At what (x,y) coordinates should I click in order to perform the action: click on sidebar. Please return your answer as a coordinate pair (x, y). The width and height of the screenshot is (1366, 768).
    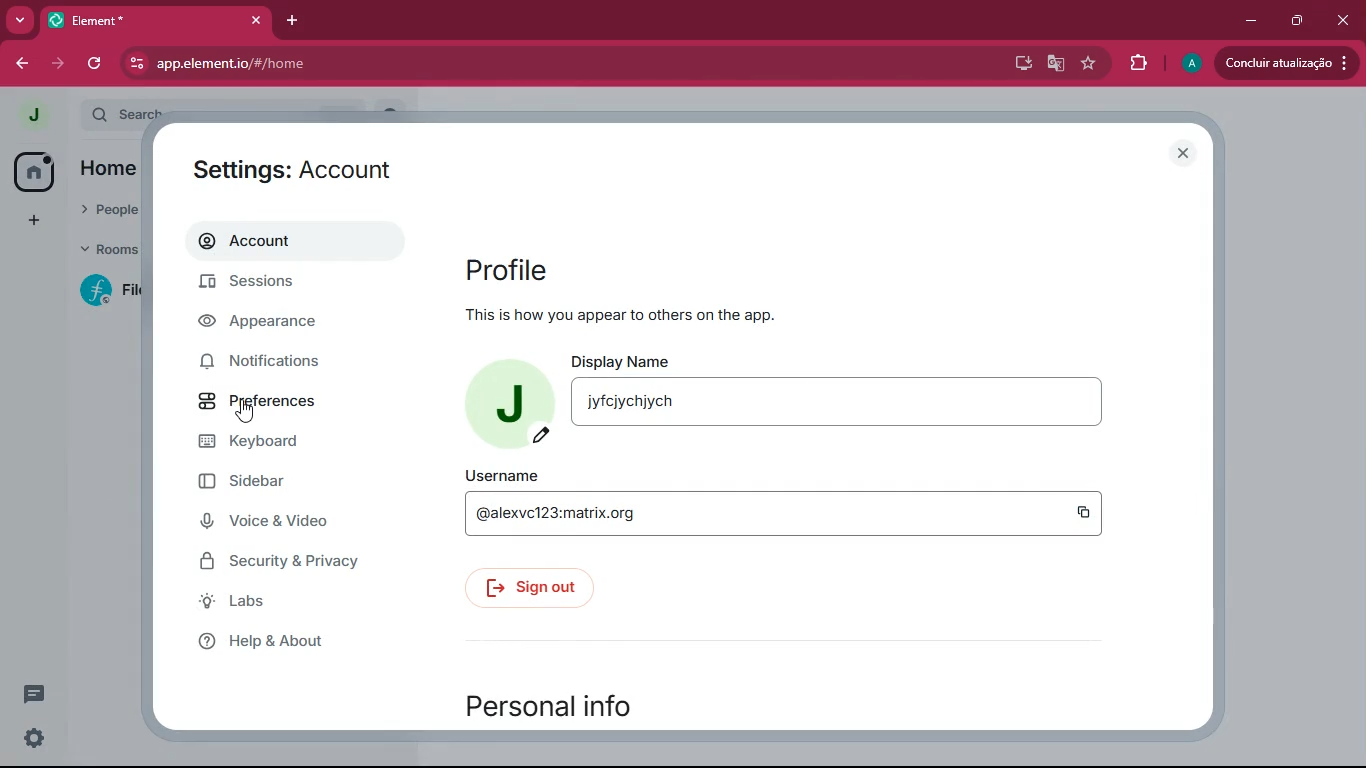
    Looking at the image, I should click on (287, 484).